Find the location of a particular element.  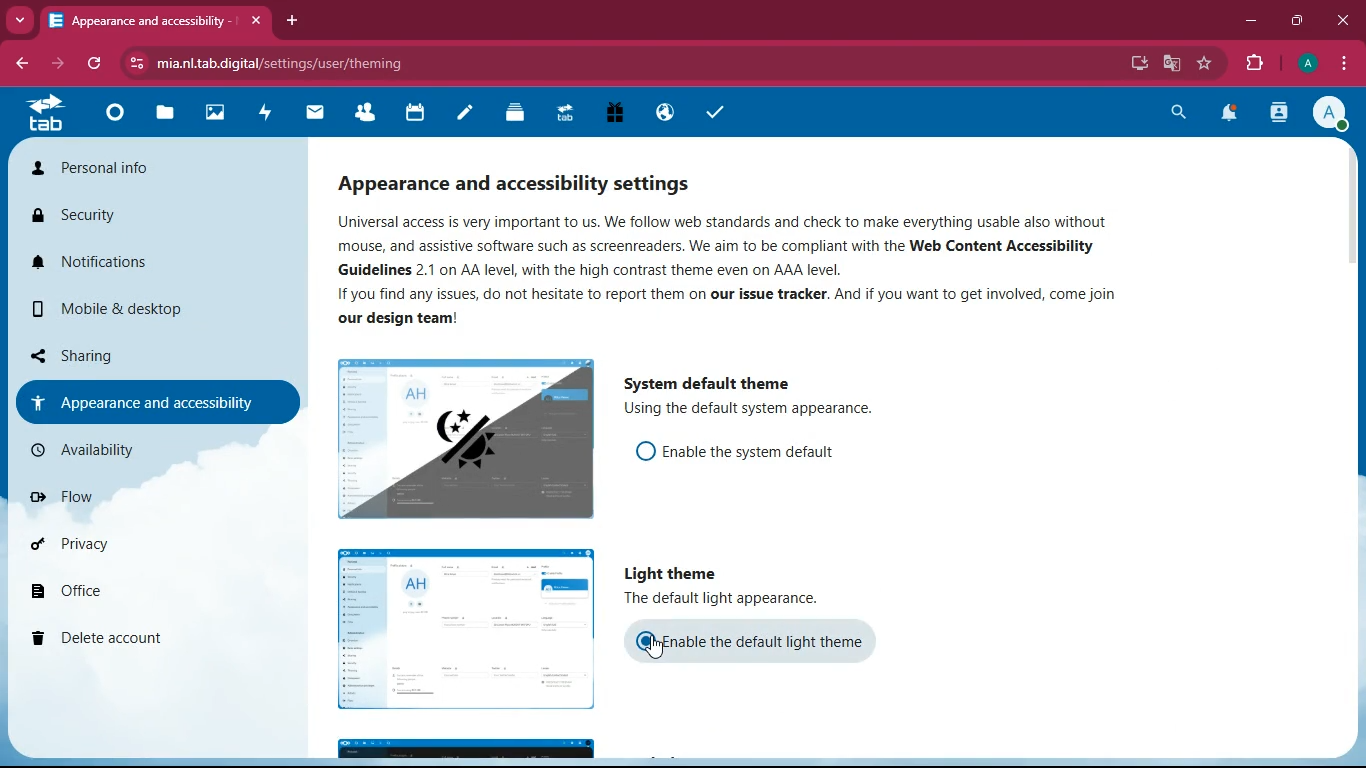

flow is located at coordinates (167, 500).